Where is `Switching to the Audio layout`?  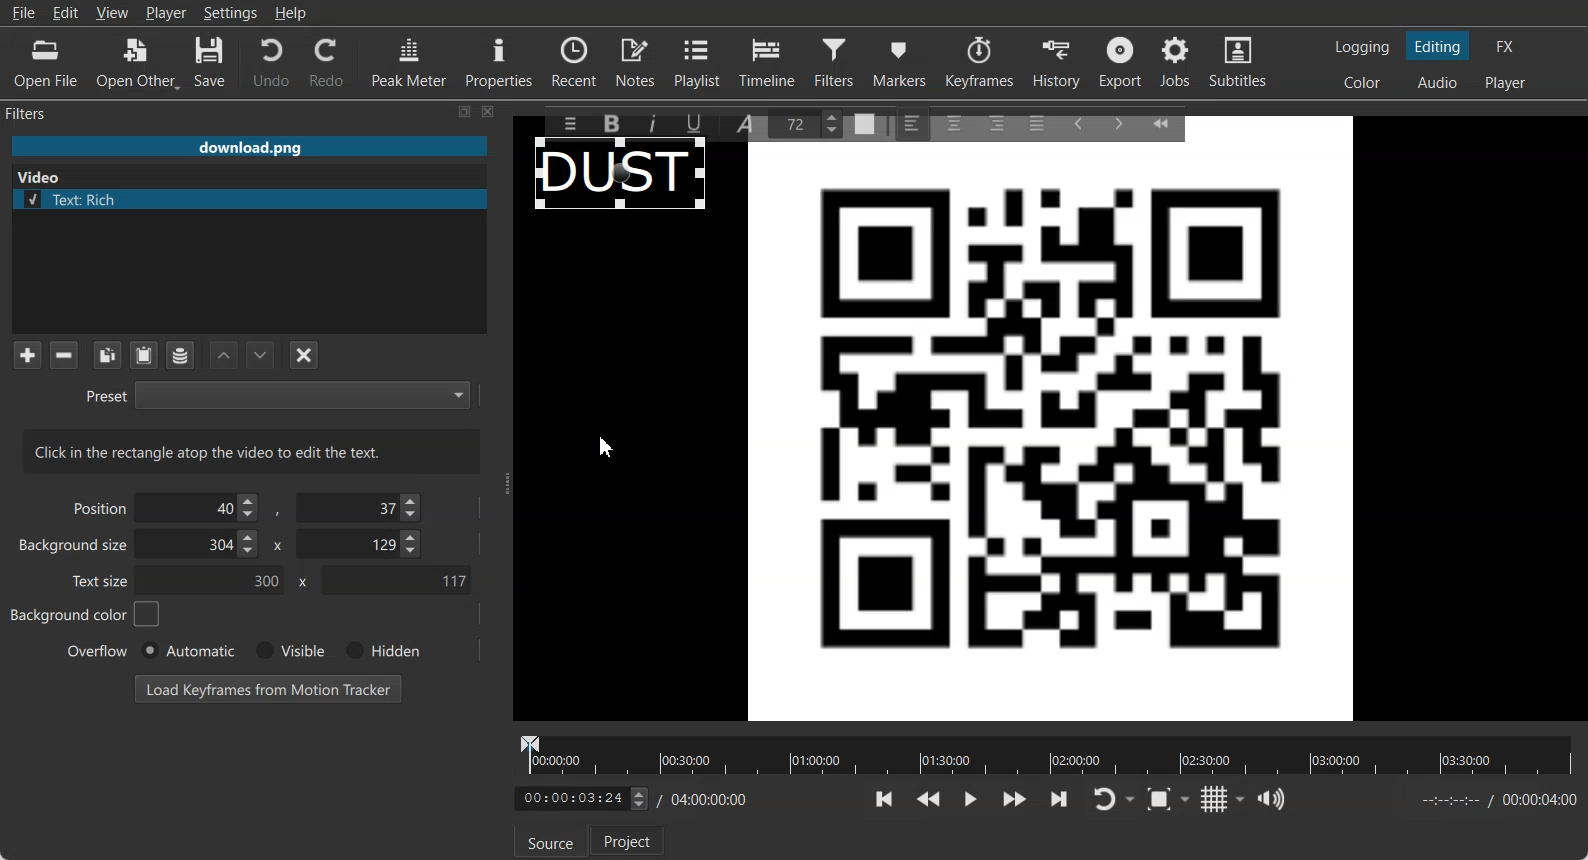
Switching to the Audio layout is located at coordinates (1439, 83).